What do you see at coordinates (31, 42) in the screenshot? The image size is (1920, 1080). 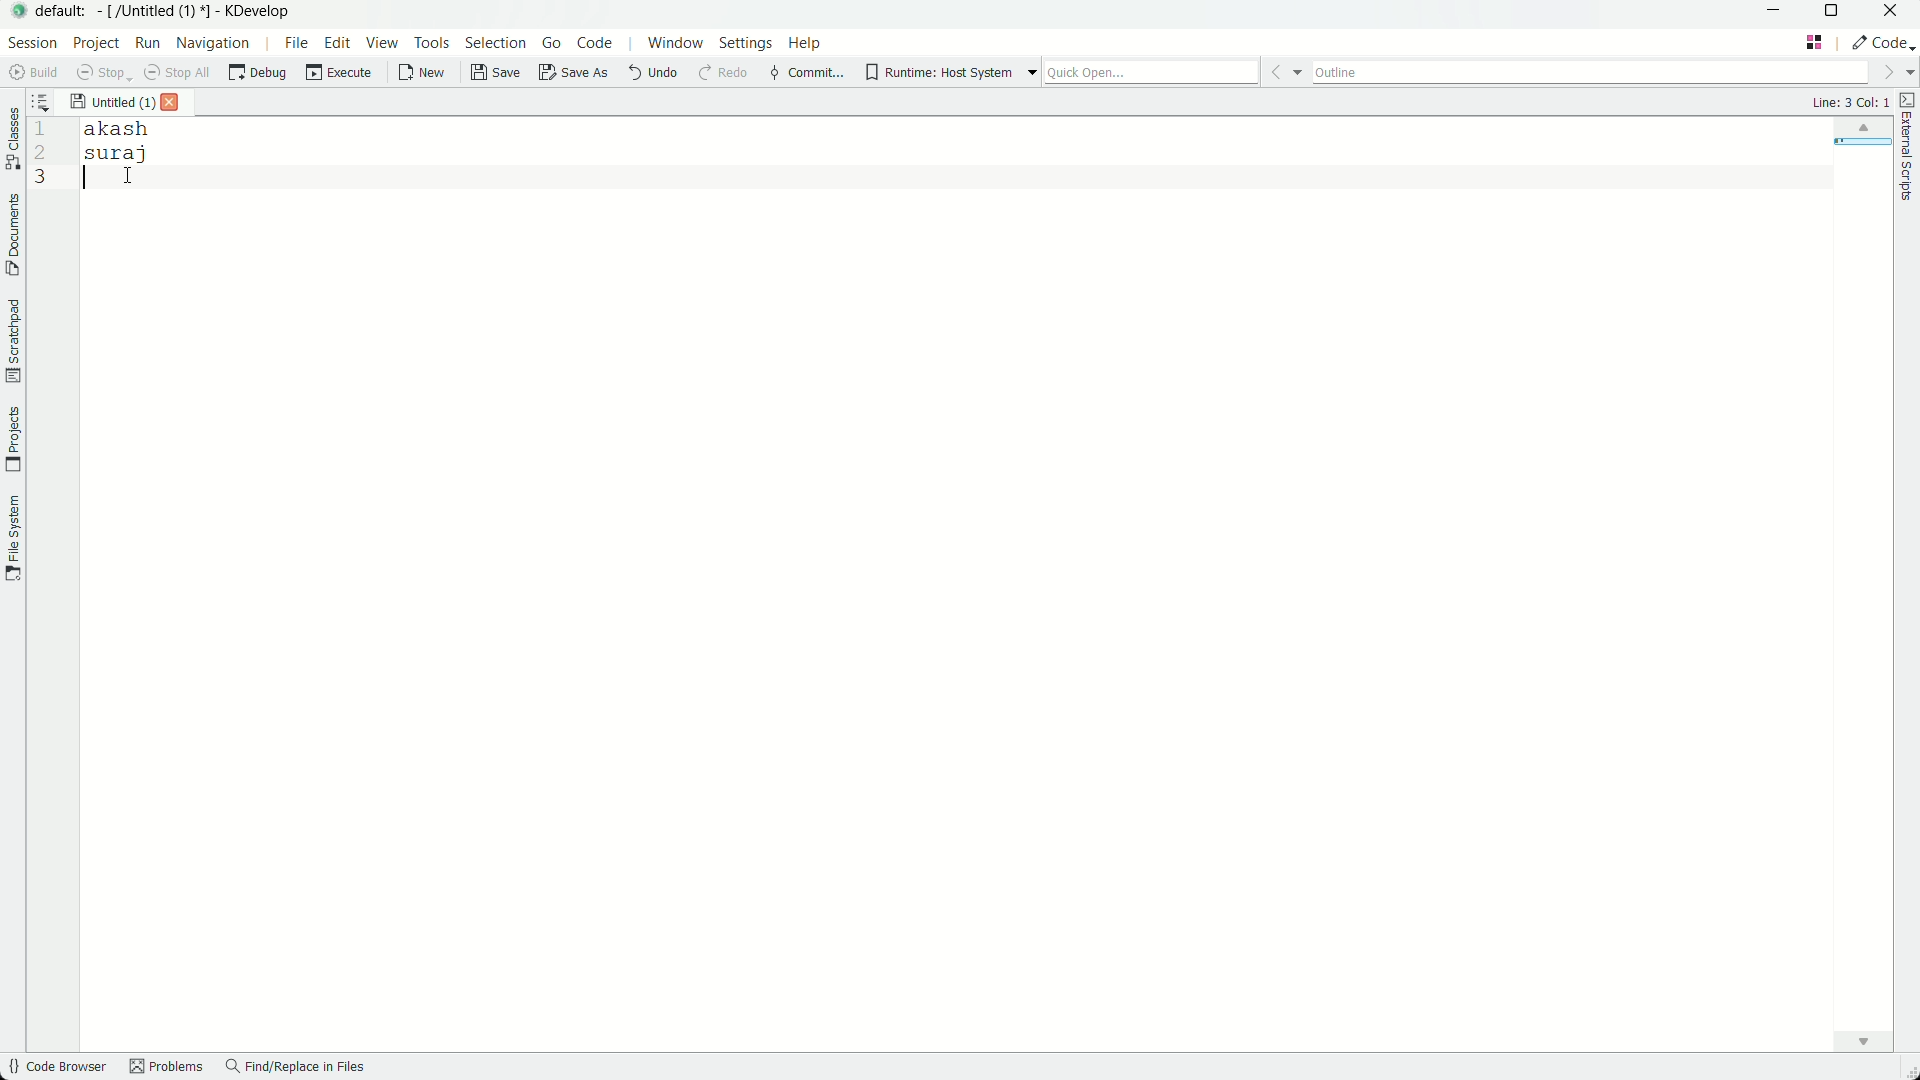 I see `session menu` at bounding box center [31, 42].